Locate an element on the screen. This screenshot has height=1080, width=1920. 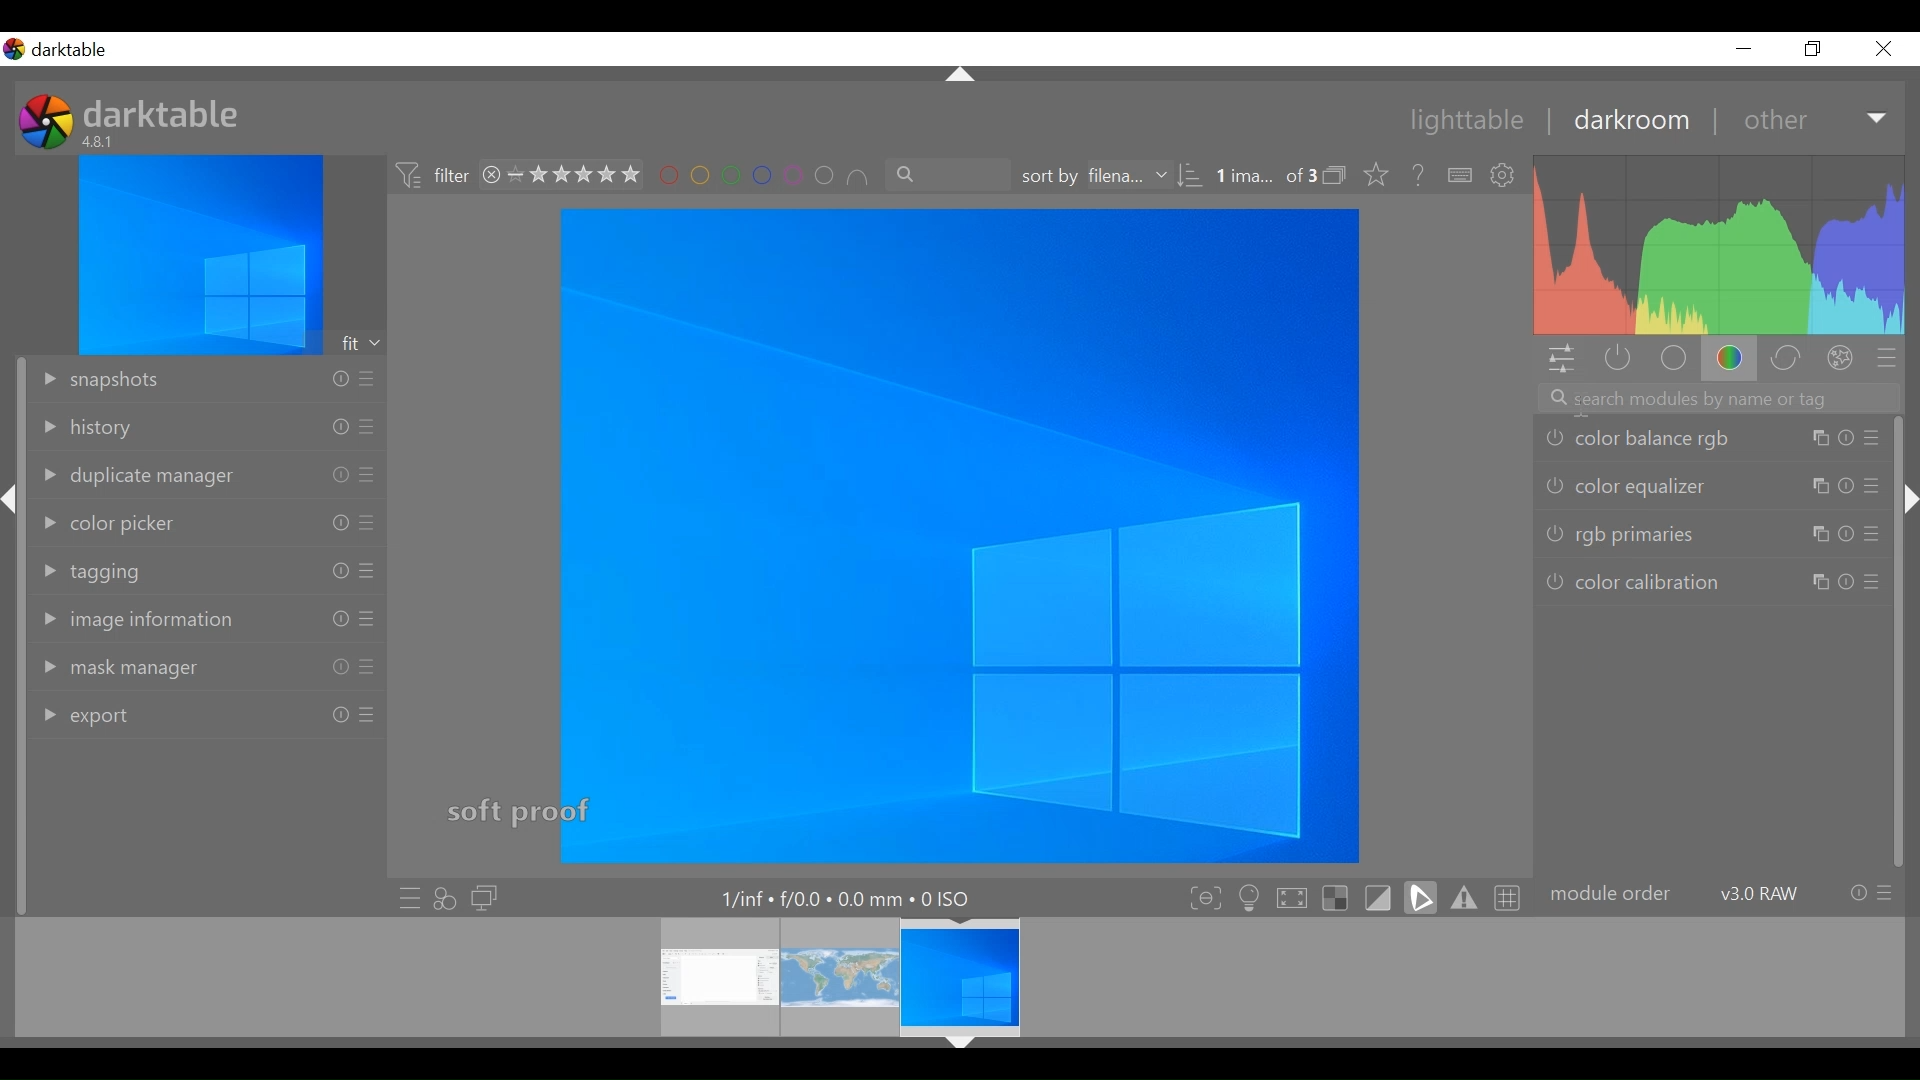
define shortcuts is located at coordinates (1462, 176).